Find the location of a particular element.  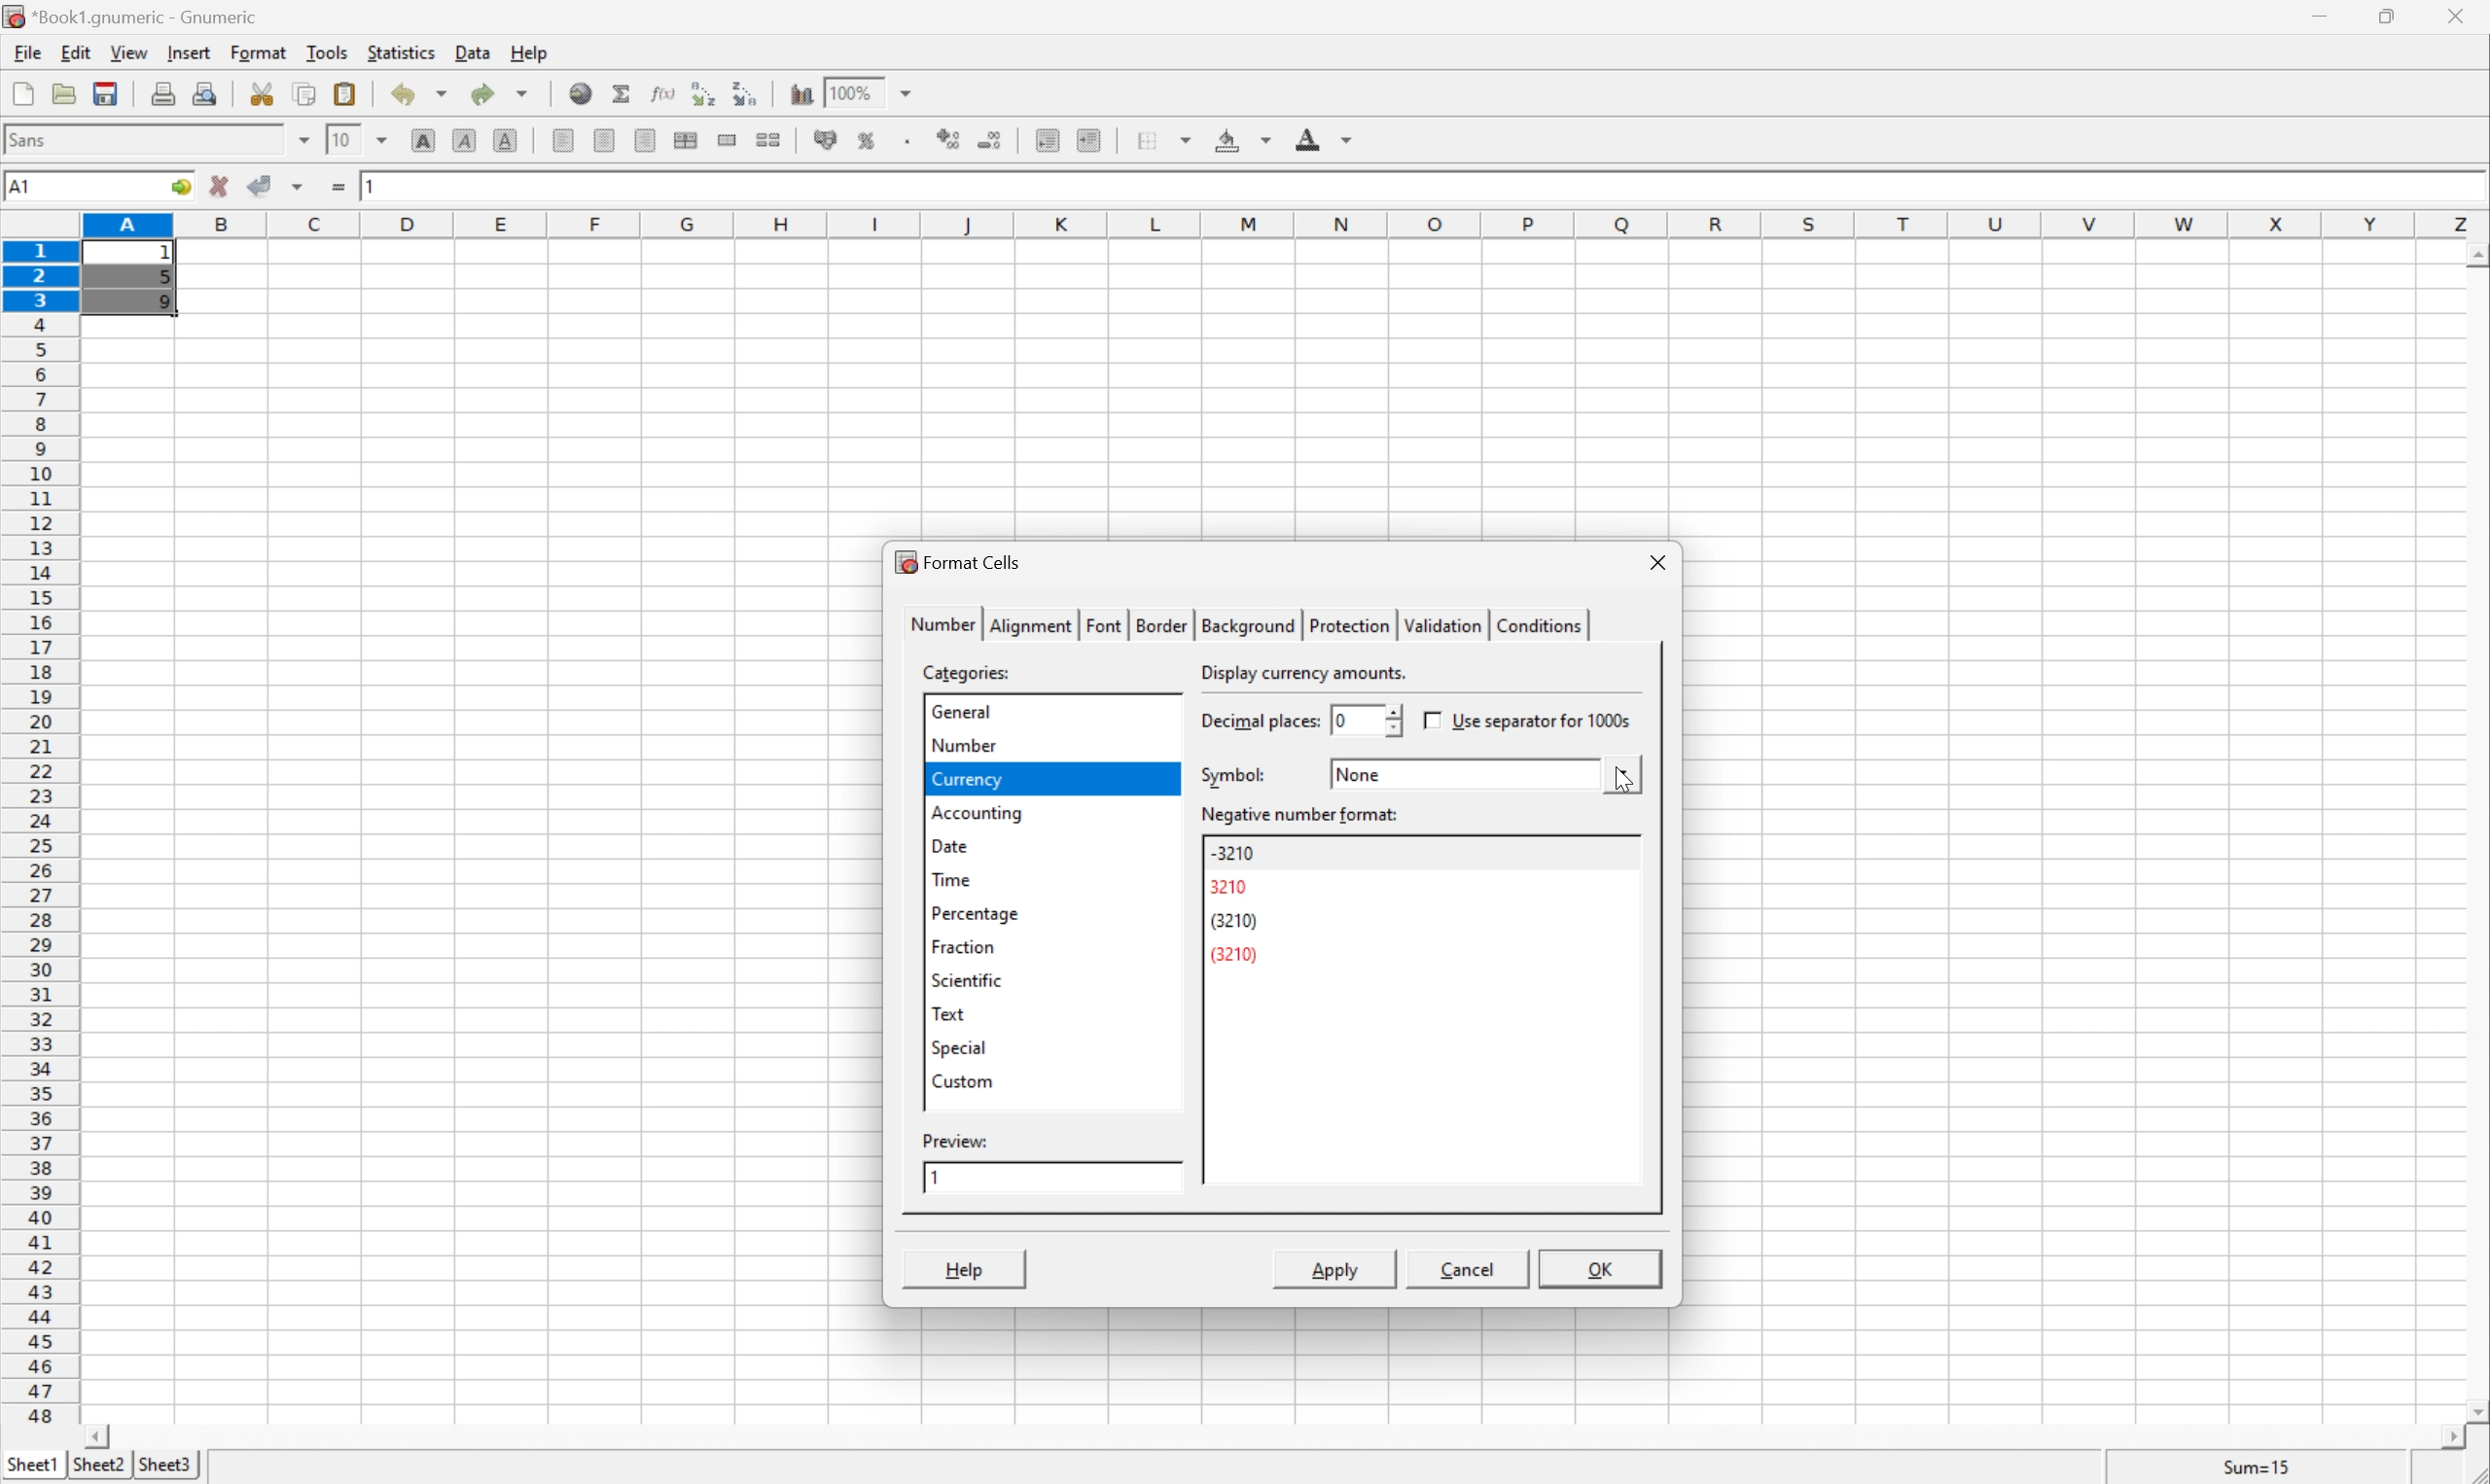

preview: is located at coordinates (957, 1140).